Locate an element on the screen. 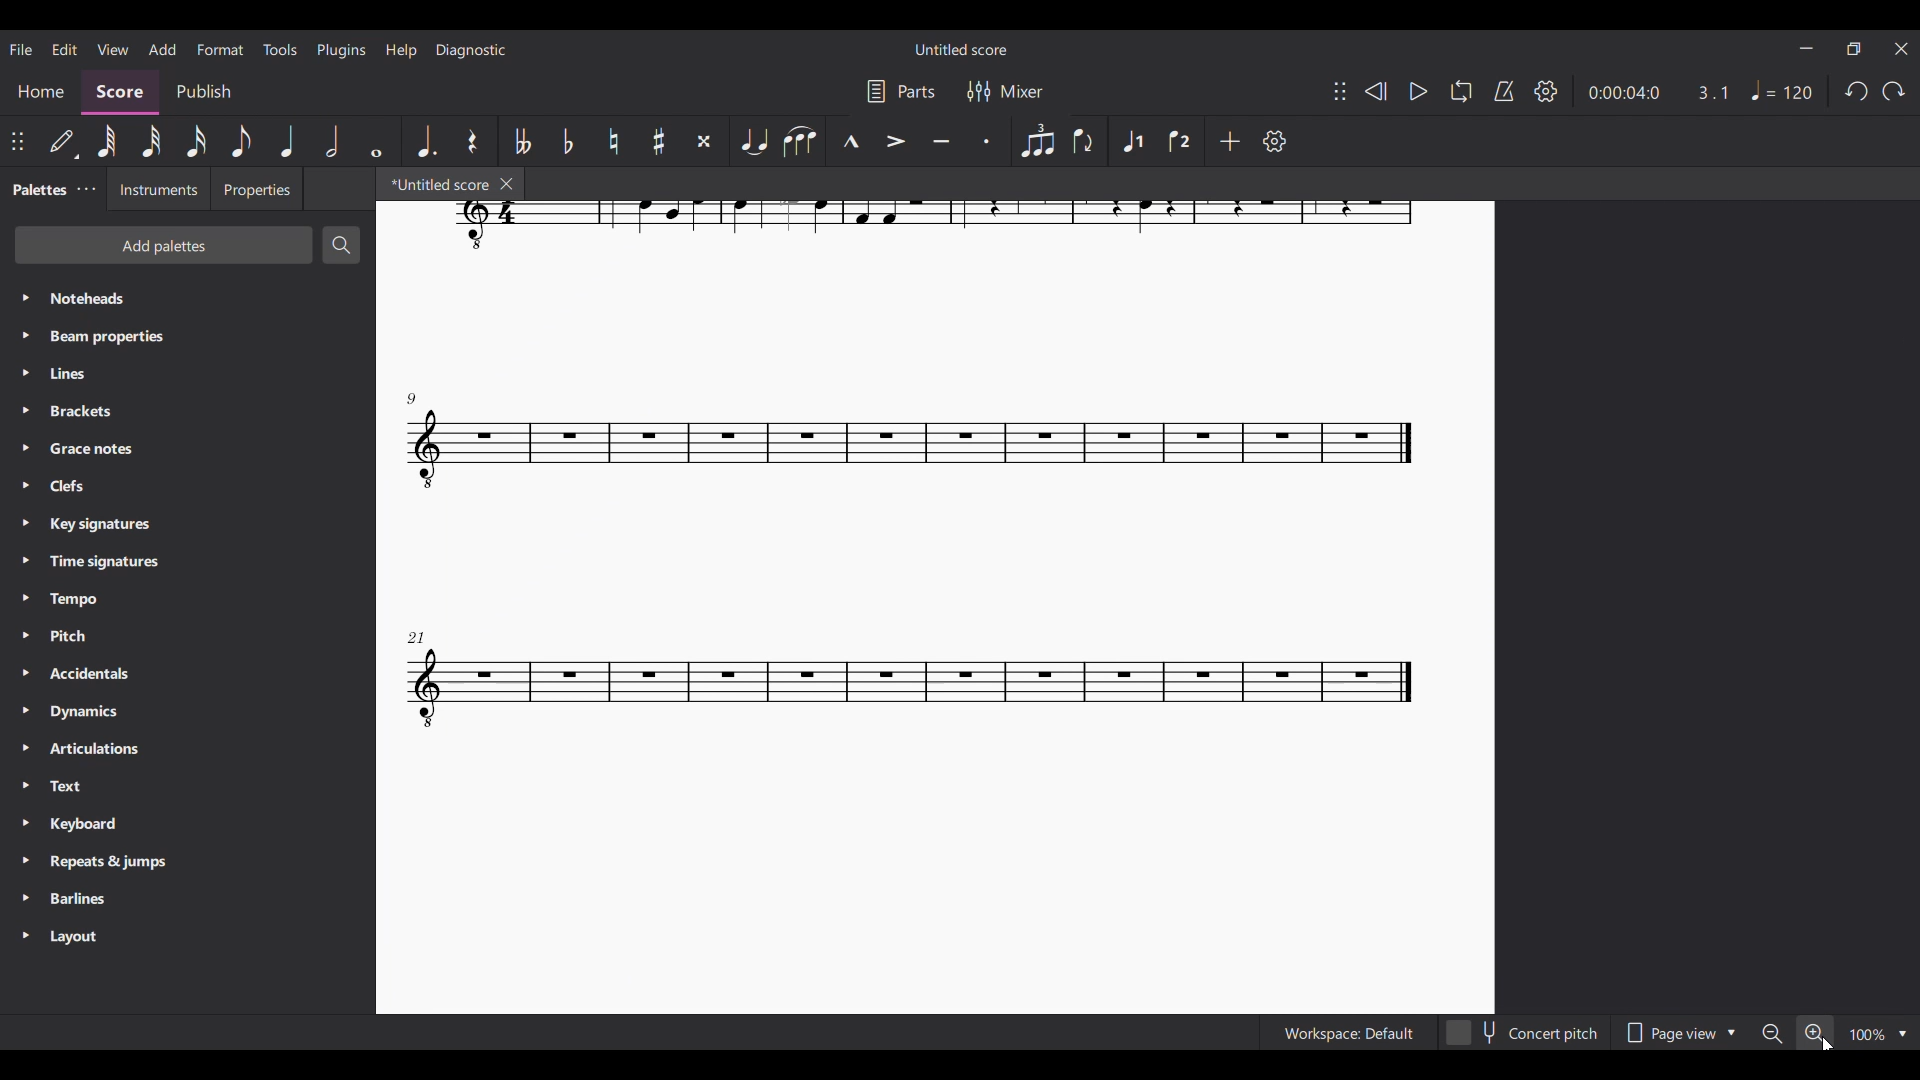 The width and height of the screenshot is (1920, 1080). Accidentals is located at coordinates (188, 673).